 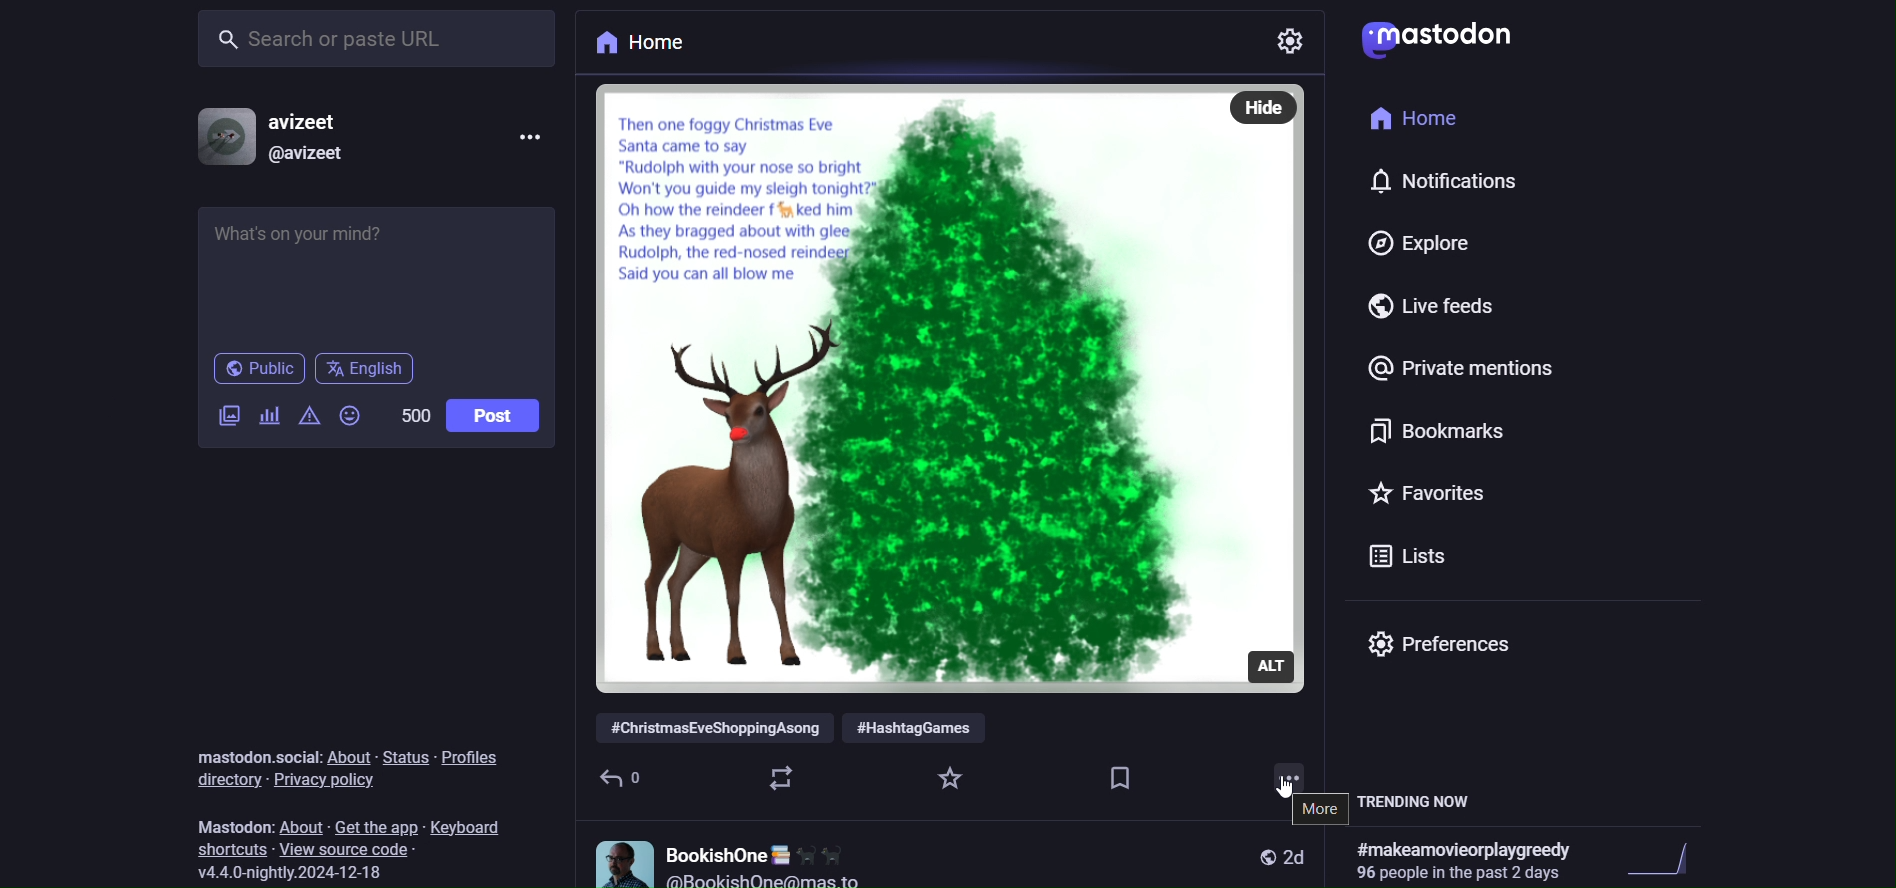 What do you see at coordinates (385, 37) in the screenshot?
I see `search or paste URL` at bounding box center [385, 37].